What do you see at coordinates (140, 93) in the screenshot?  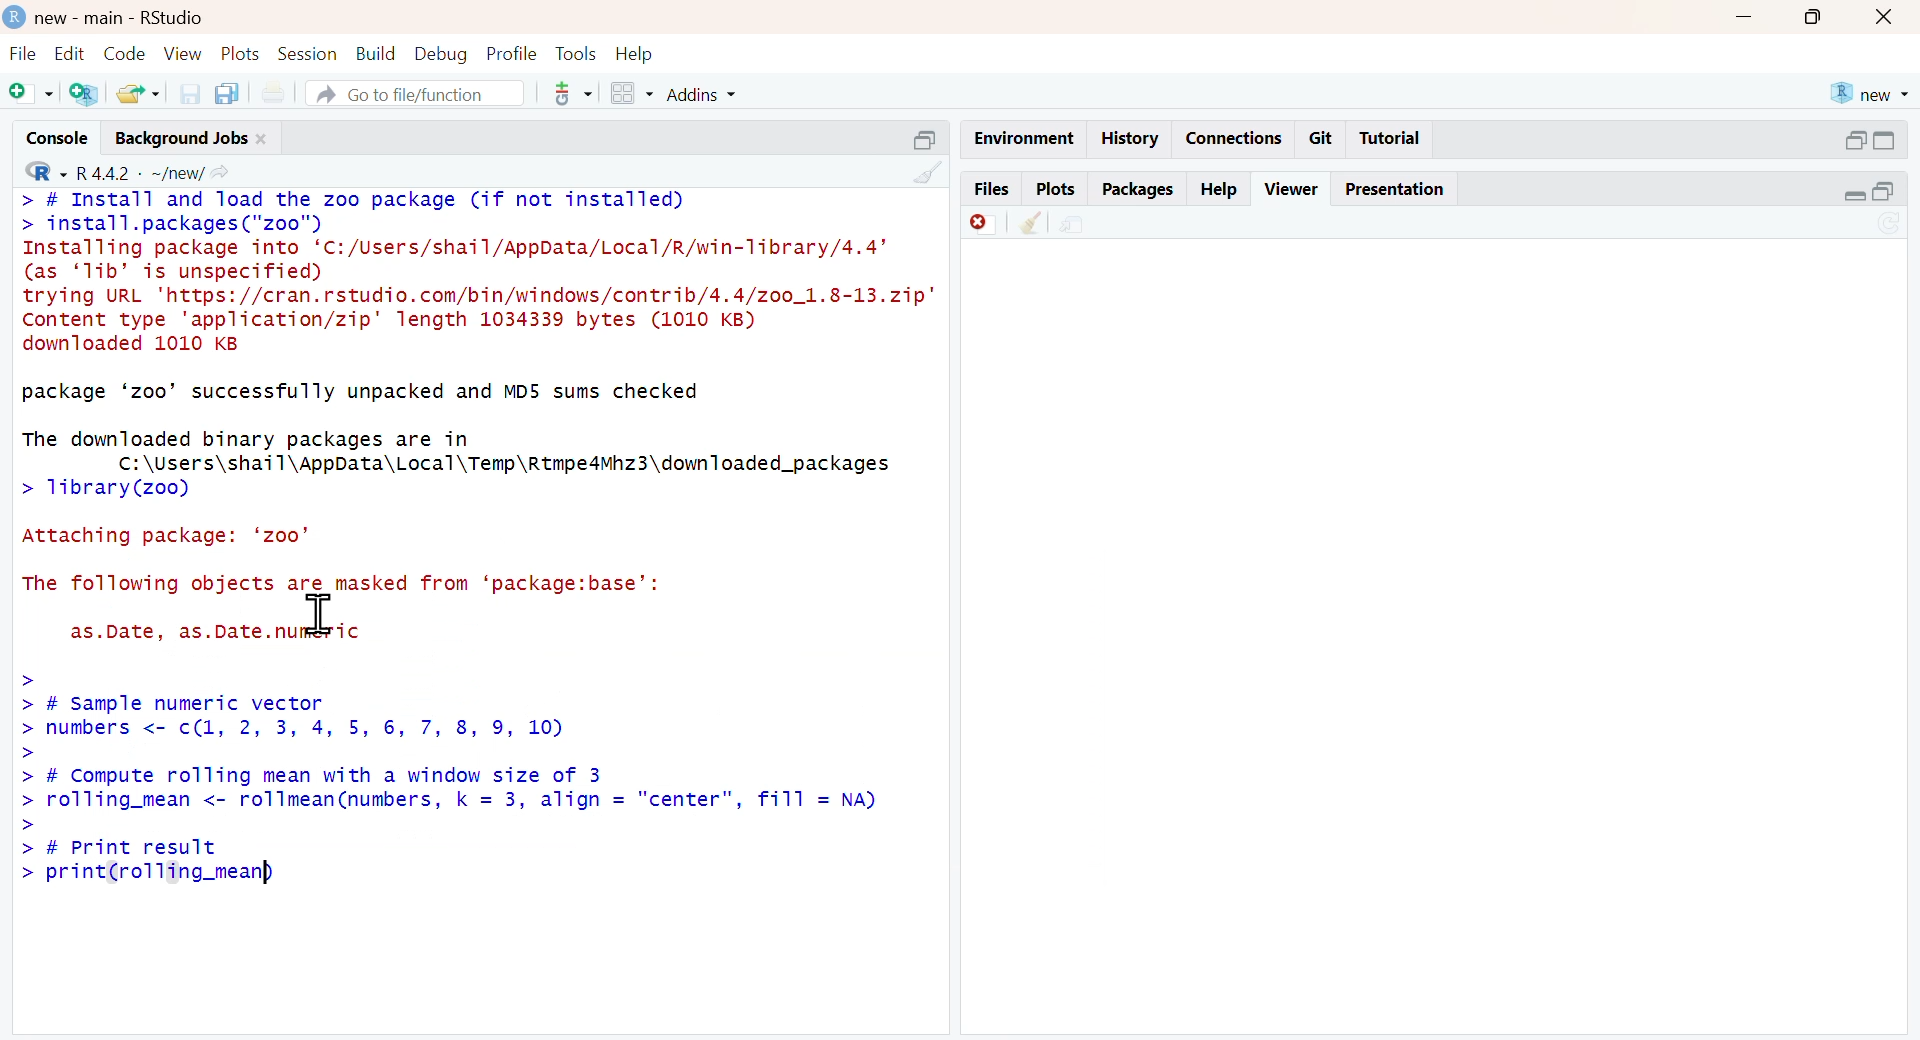 I see `share folder as` at bounding box center [140, 93].